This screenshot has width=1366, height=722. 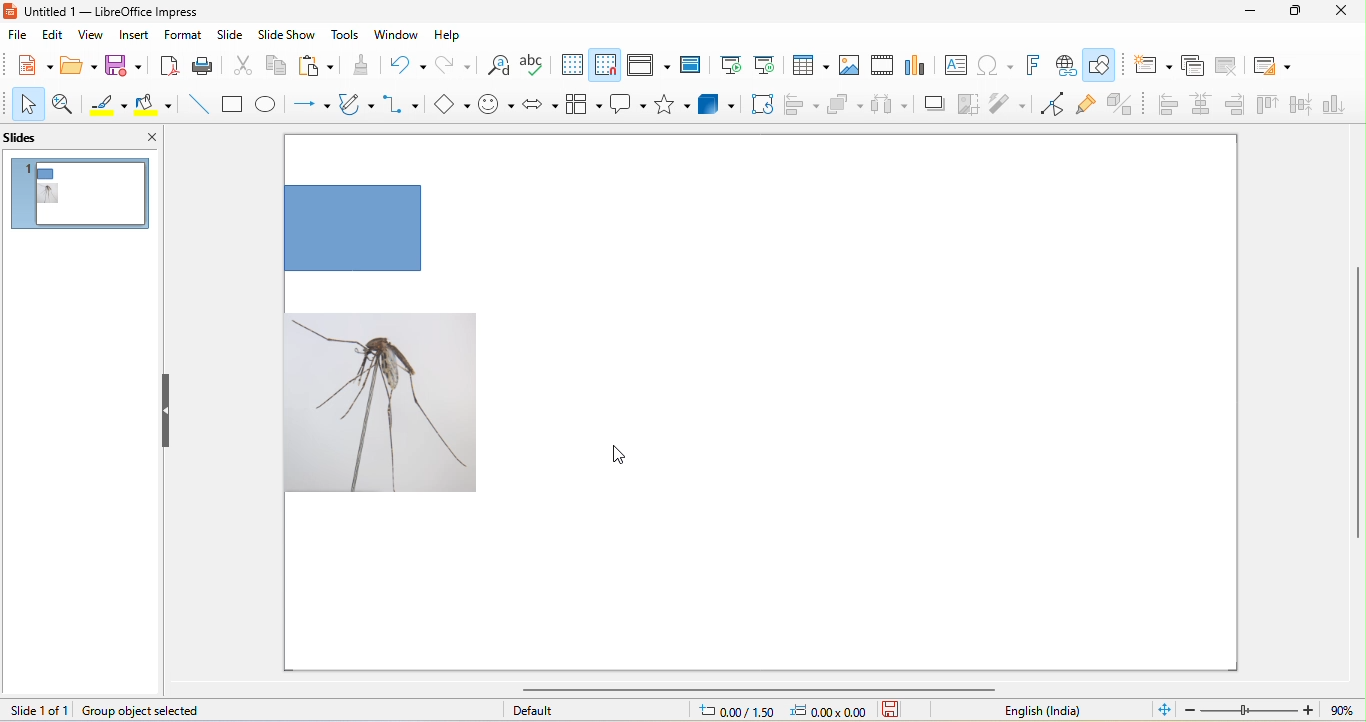 What do you see at coordinates (82, 195) in the screenshot?
I see `slide 1` at bounding box center [82, 195].